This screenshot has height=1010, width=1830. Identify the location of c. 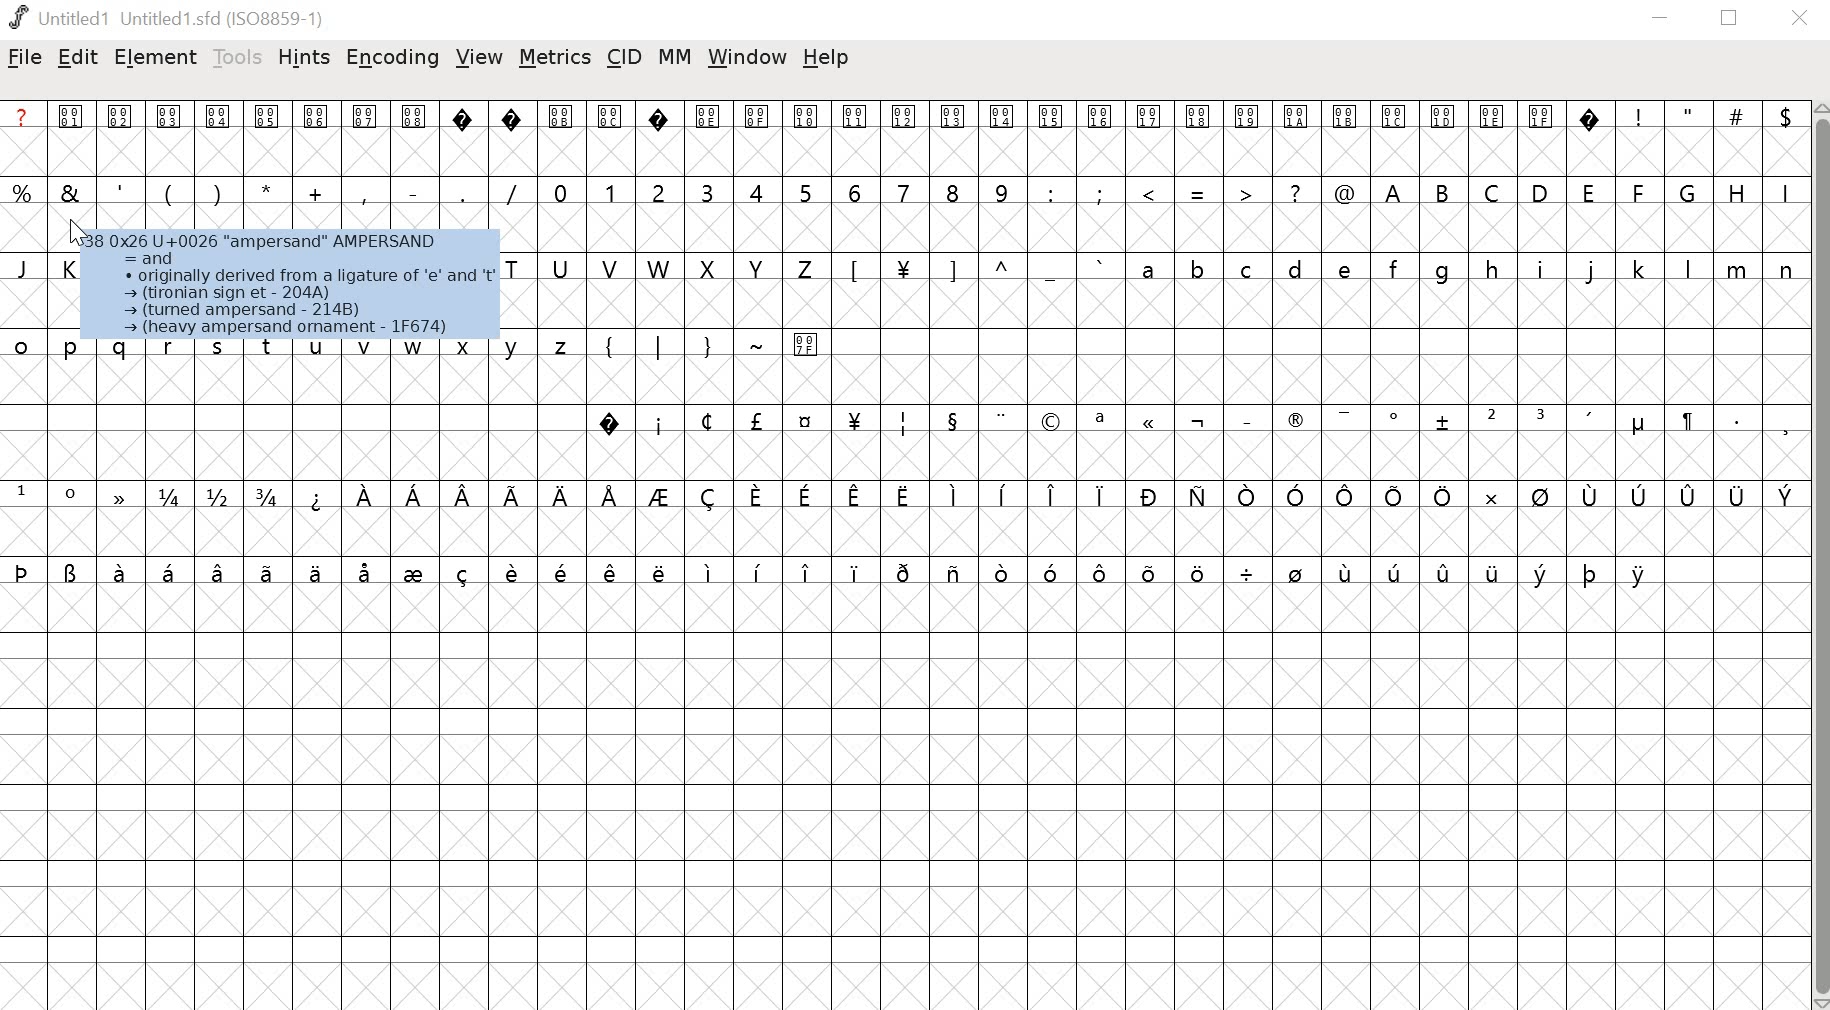
(1249, 268).